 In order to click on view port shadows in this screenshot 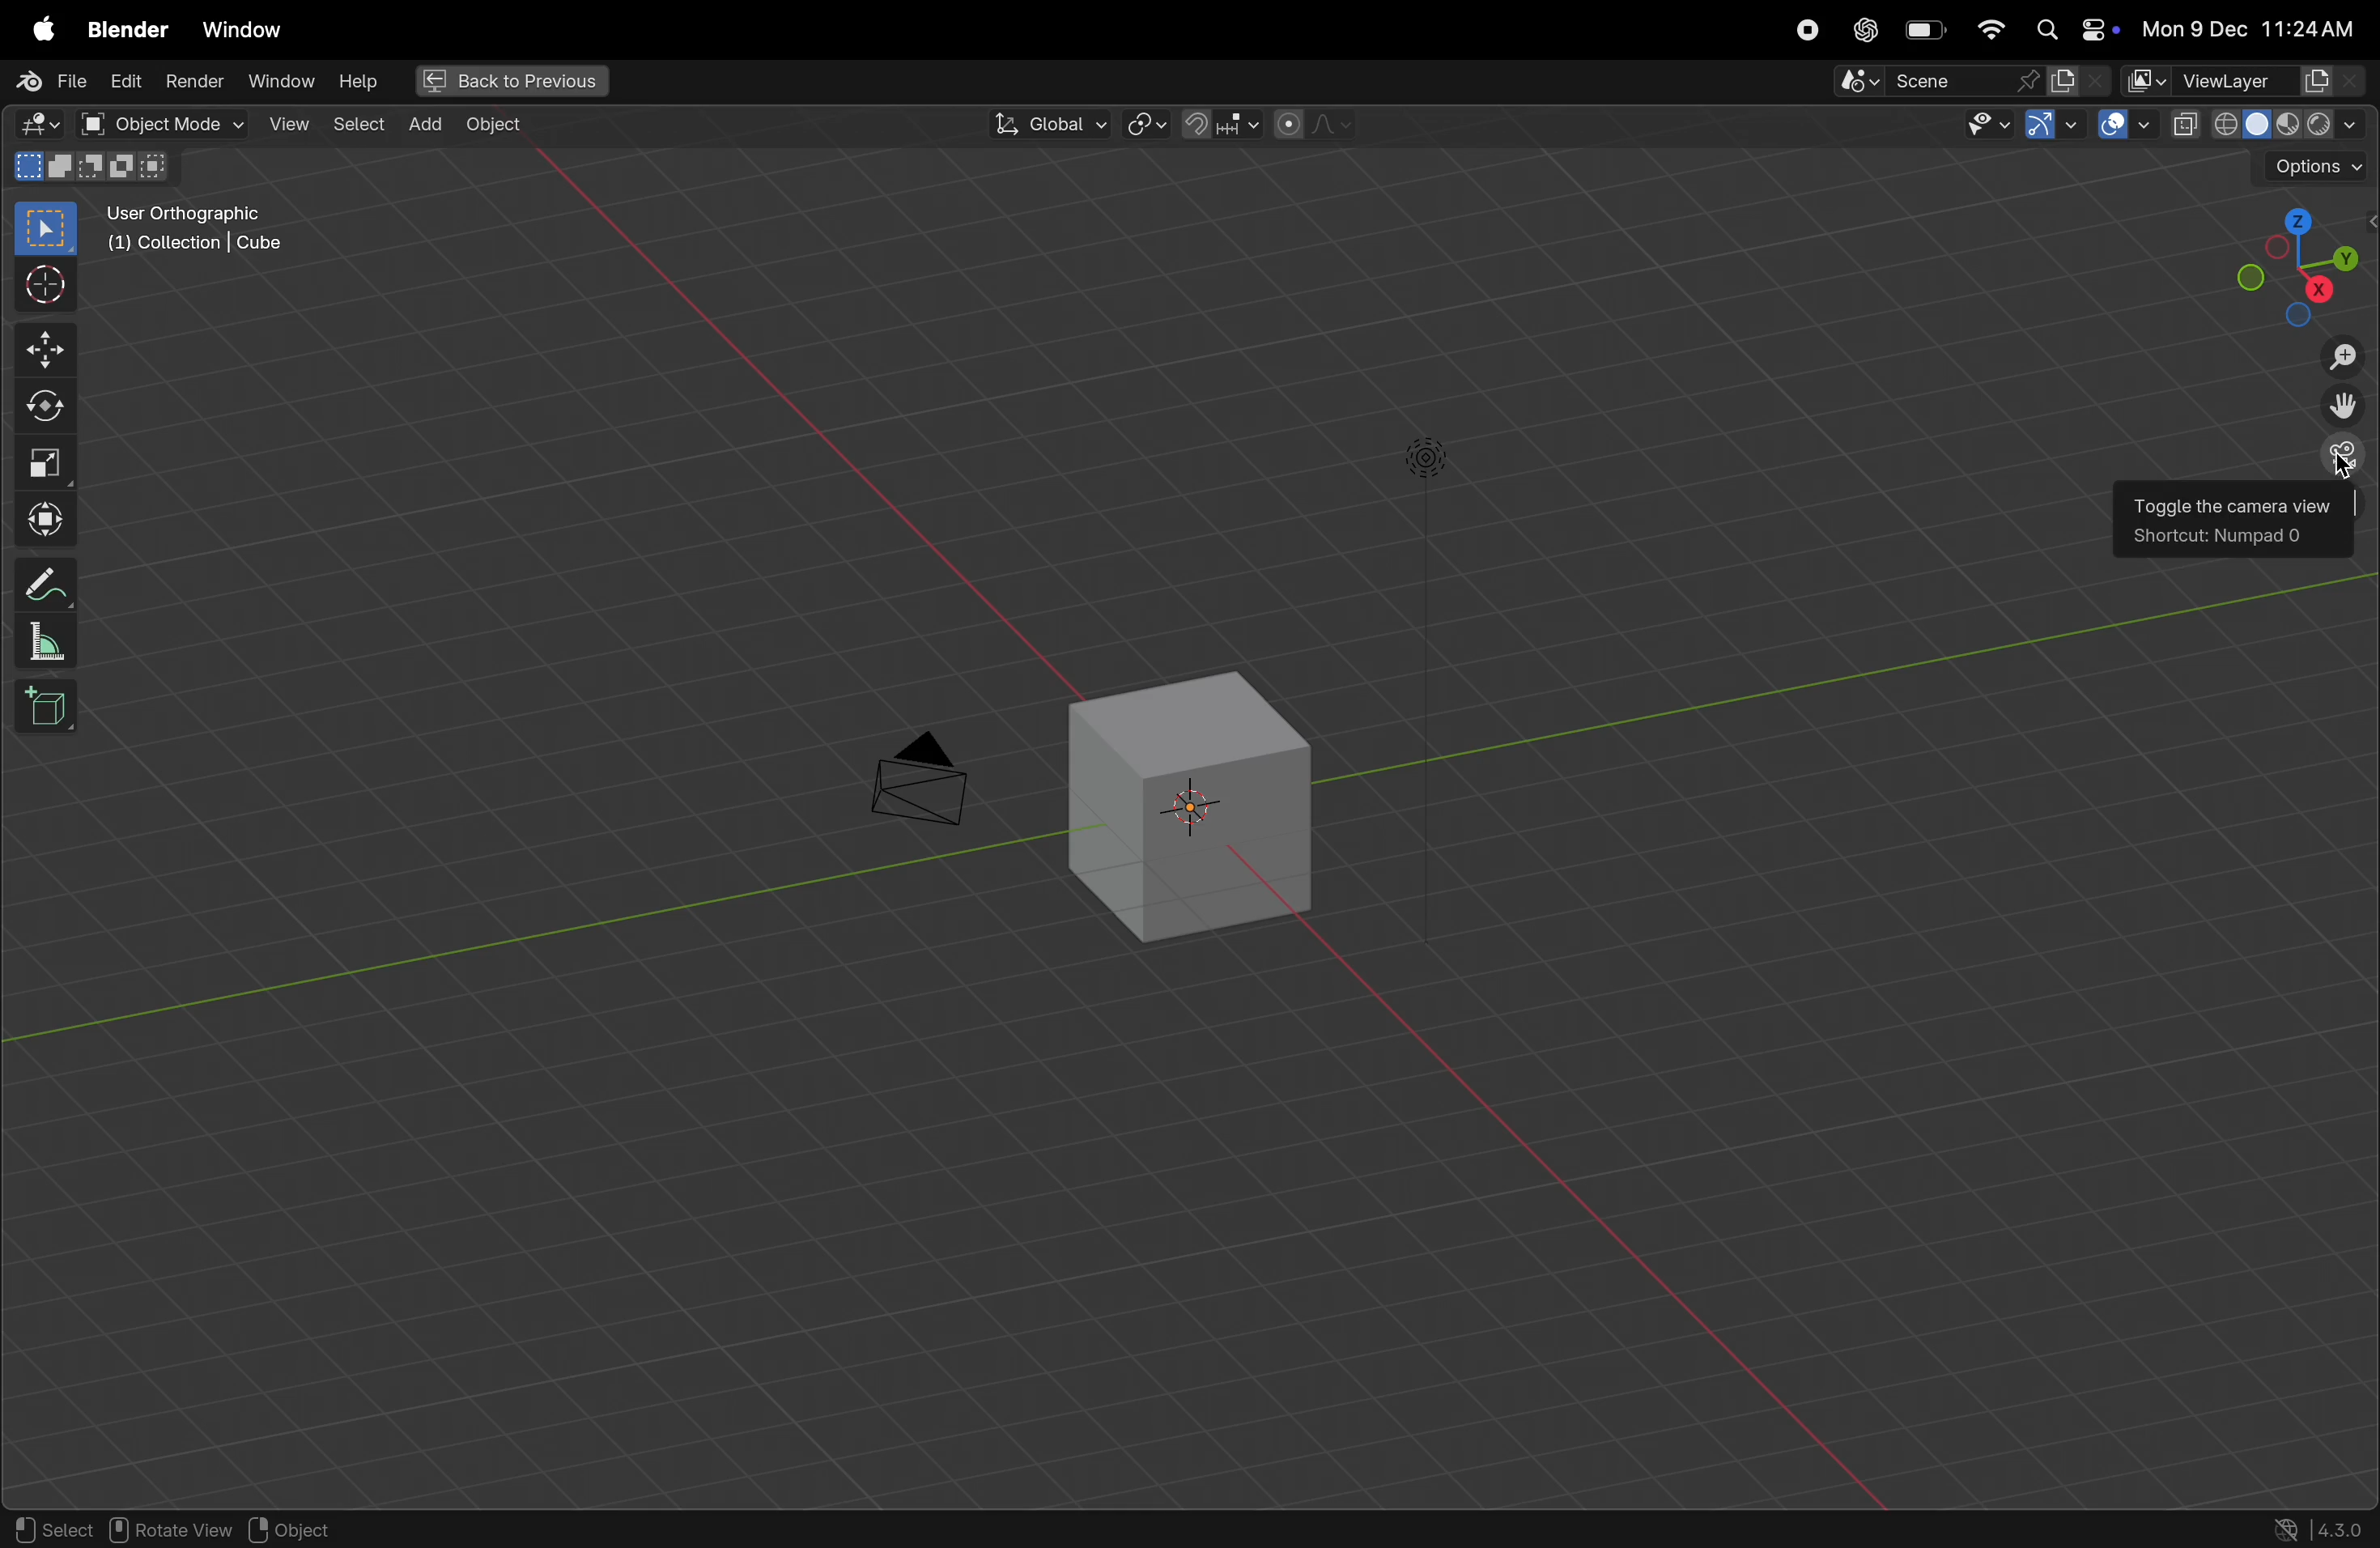, I will do `click(2266, 121)`.